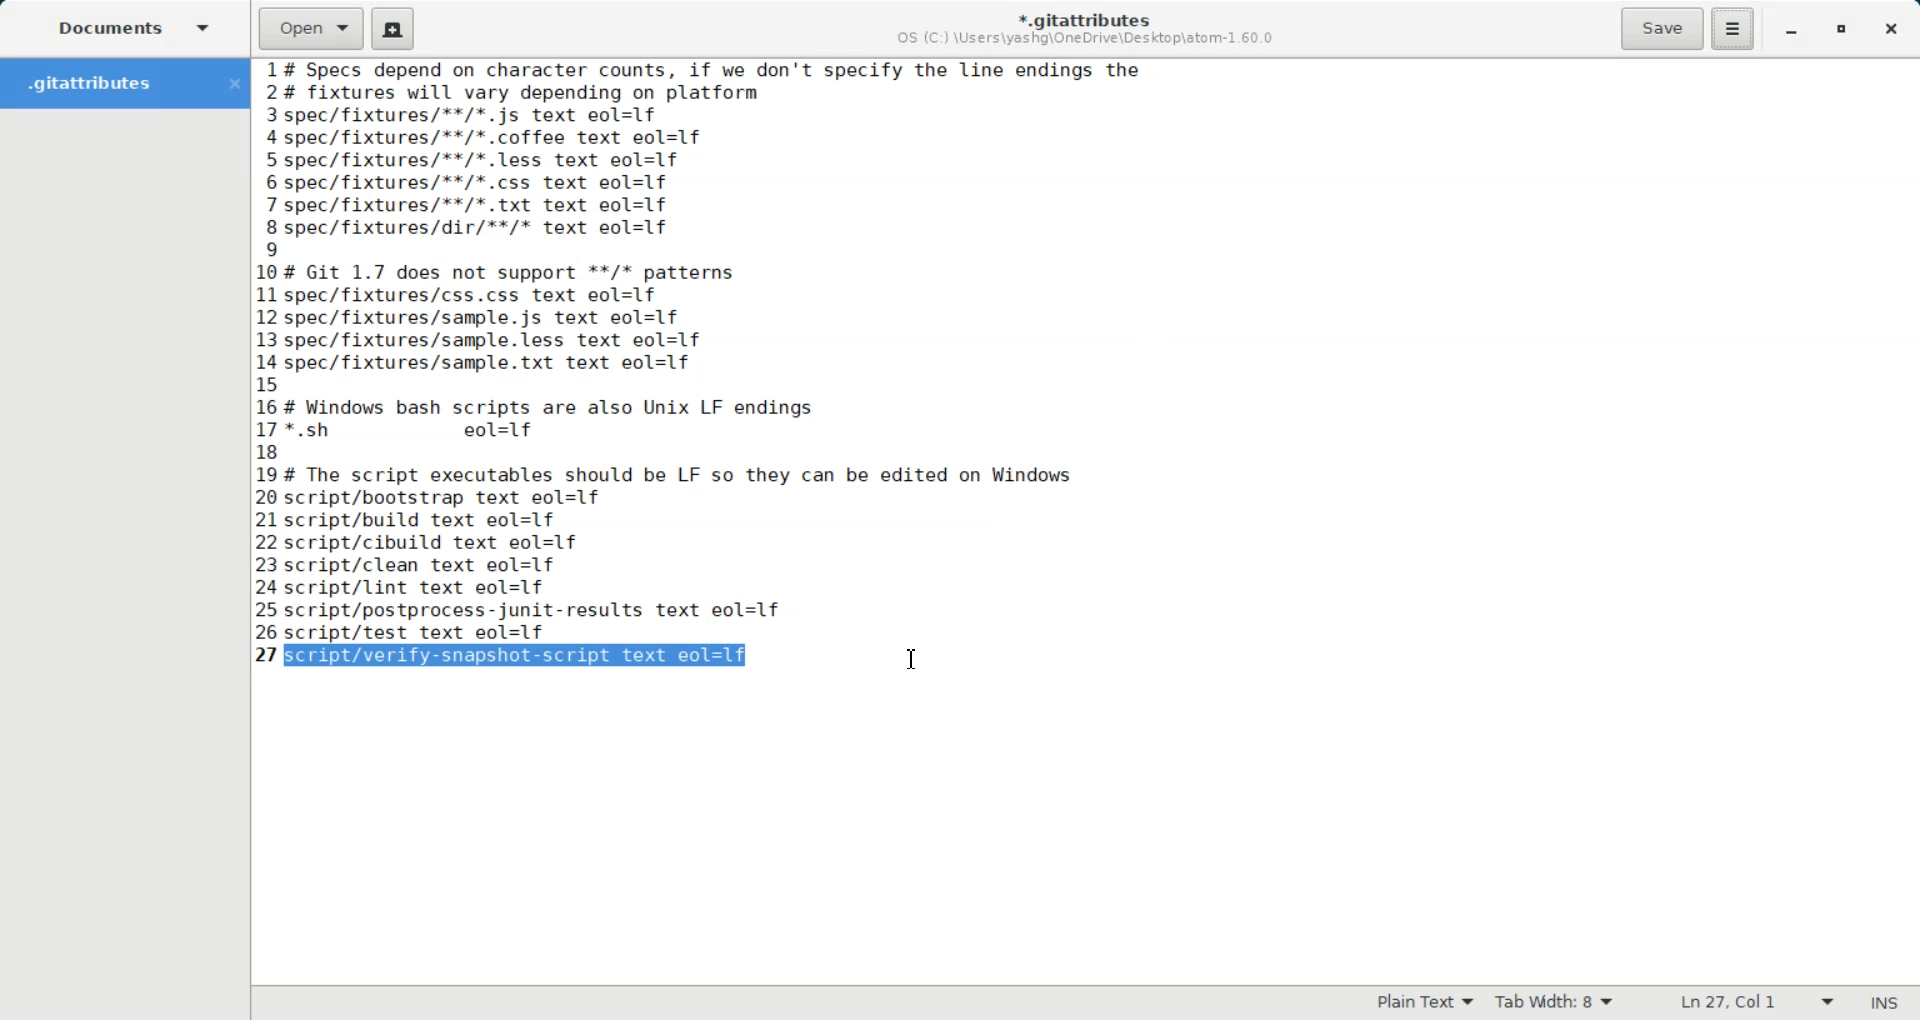 The width and height of the screenshot is (1920, 1020). What do you see at coordinates (1089, 39) in the screenshot?
I see `OS (C:) \Users\yashg\OneDrive\Desktop\atom-1.60.0` at bounding box center [1089, 39].